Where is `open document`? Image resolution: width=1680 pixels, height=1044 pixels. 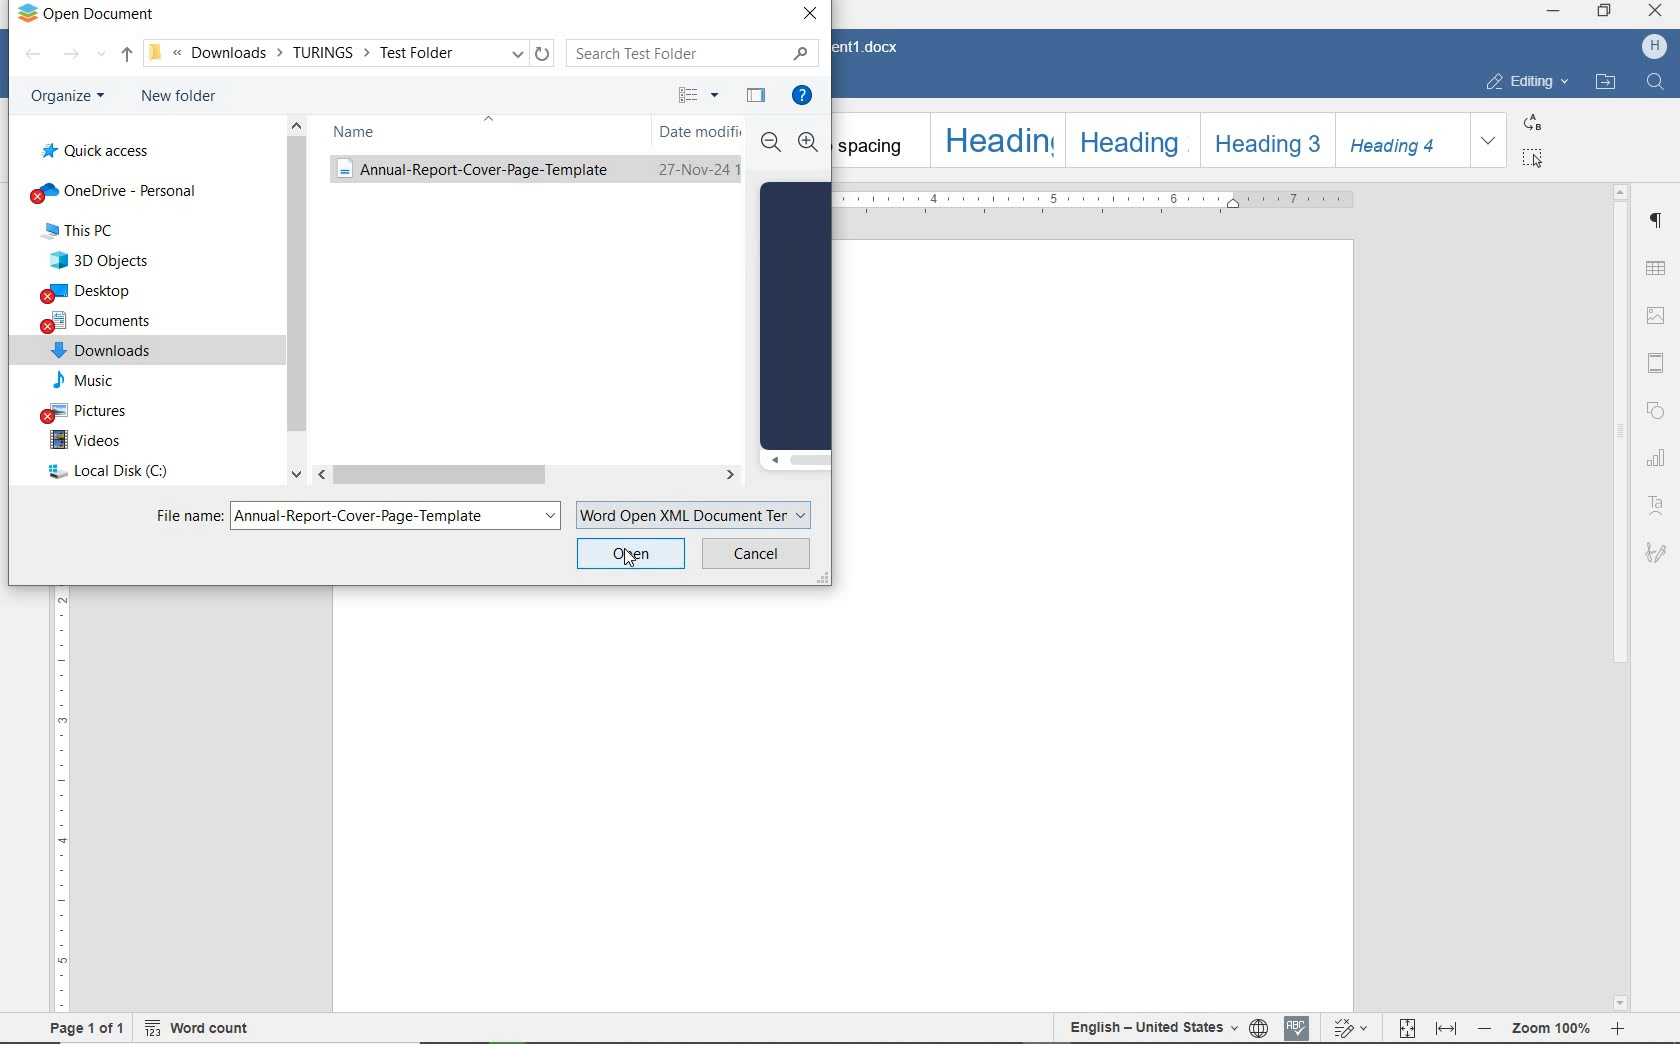 open document is located at coordinates (87, 14).